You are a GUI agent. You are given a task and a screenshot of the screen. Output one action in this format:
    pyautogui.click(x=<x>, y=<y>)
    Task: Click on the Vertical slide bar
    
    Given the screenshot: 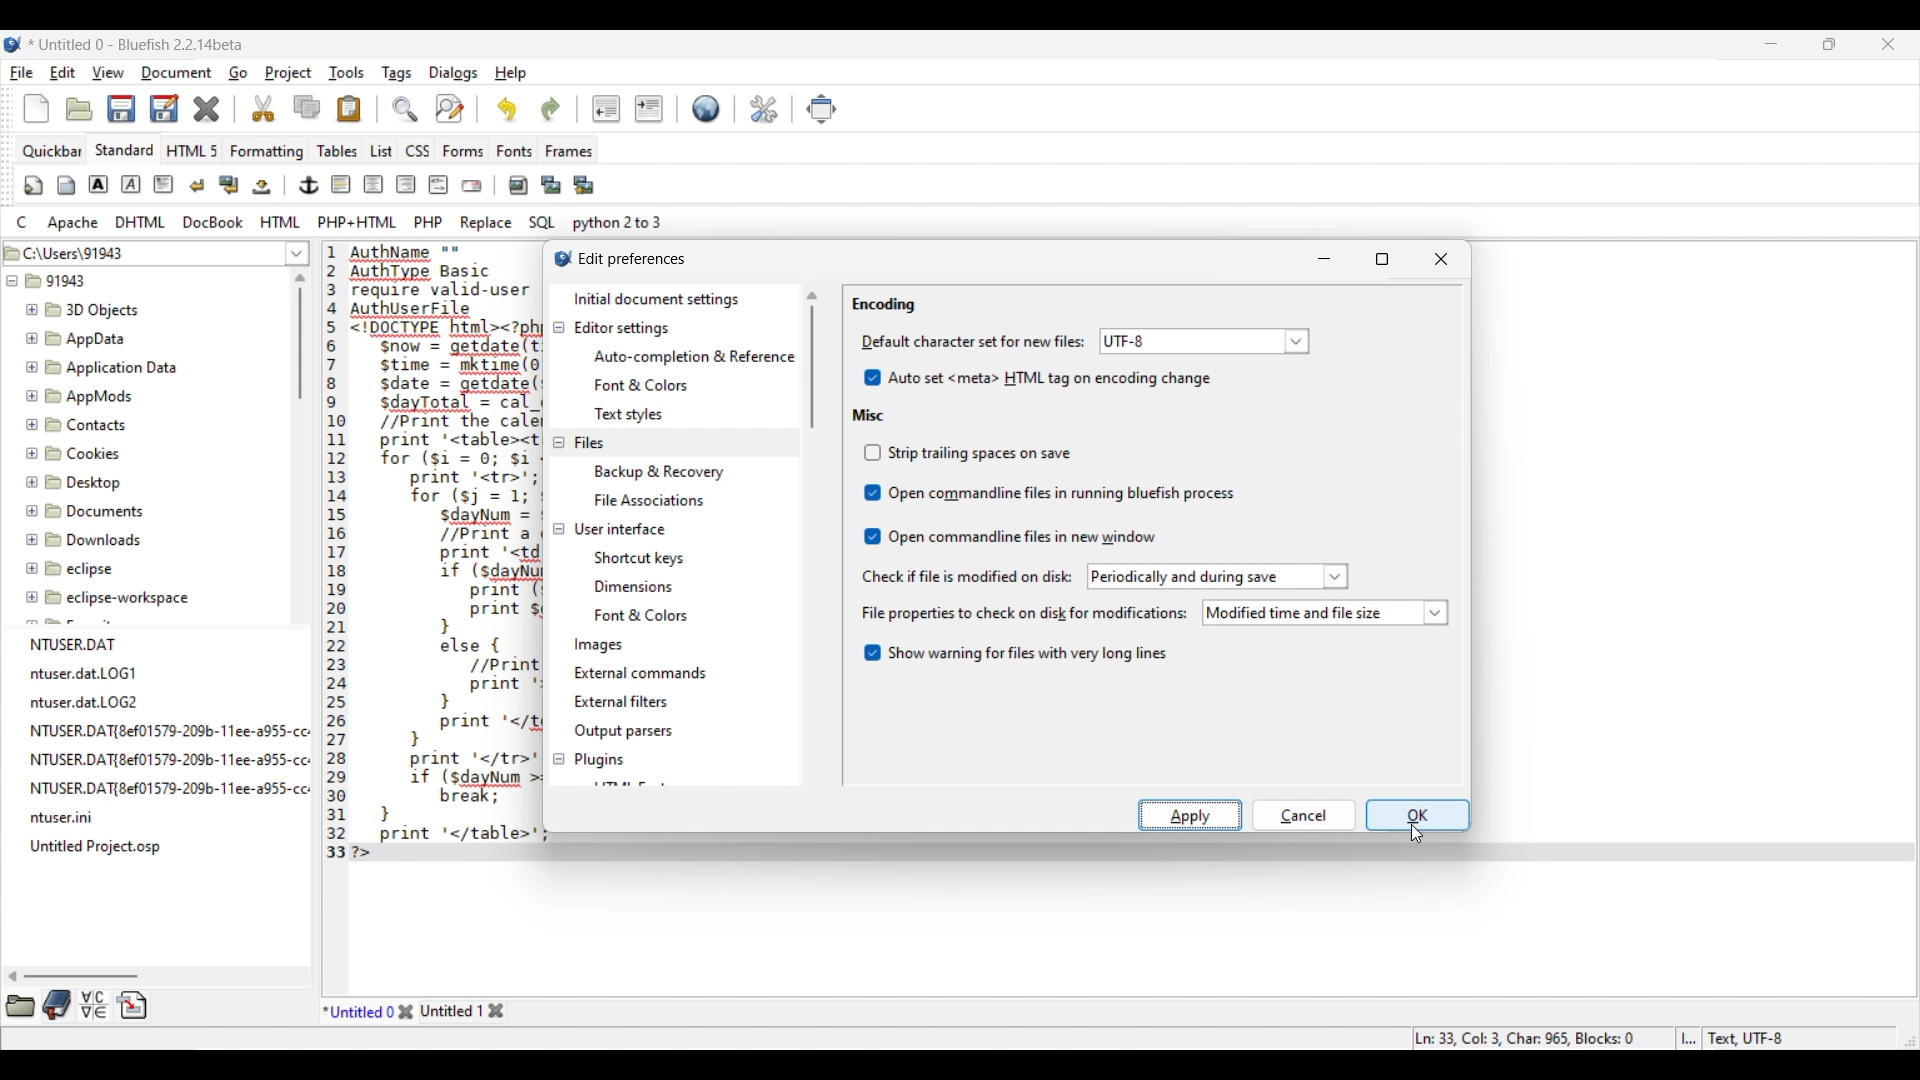 What is the action you would take?
    pyautogui.click(x=300, y=337)
    